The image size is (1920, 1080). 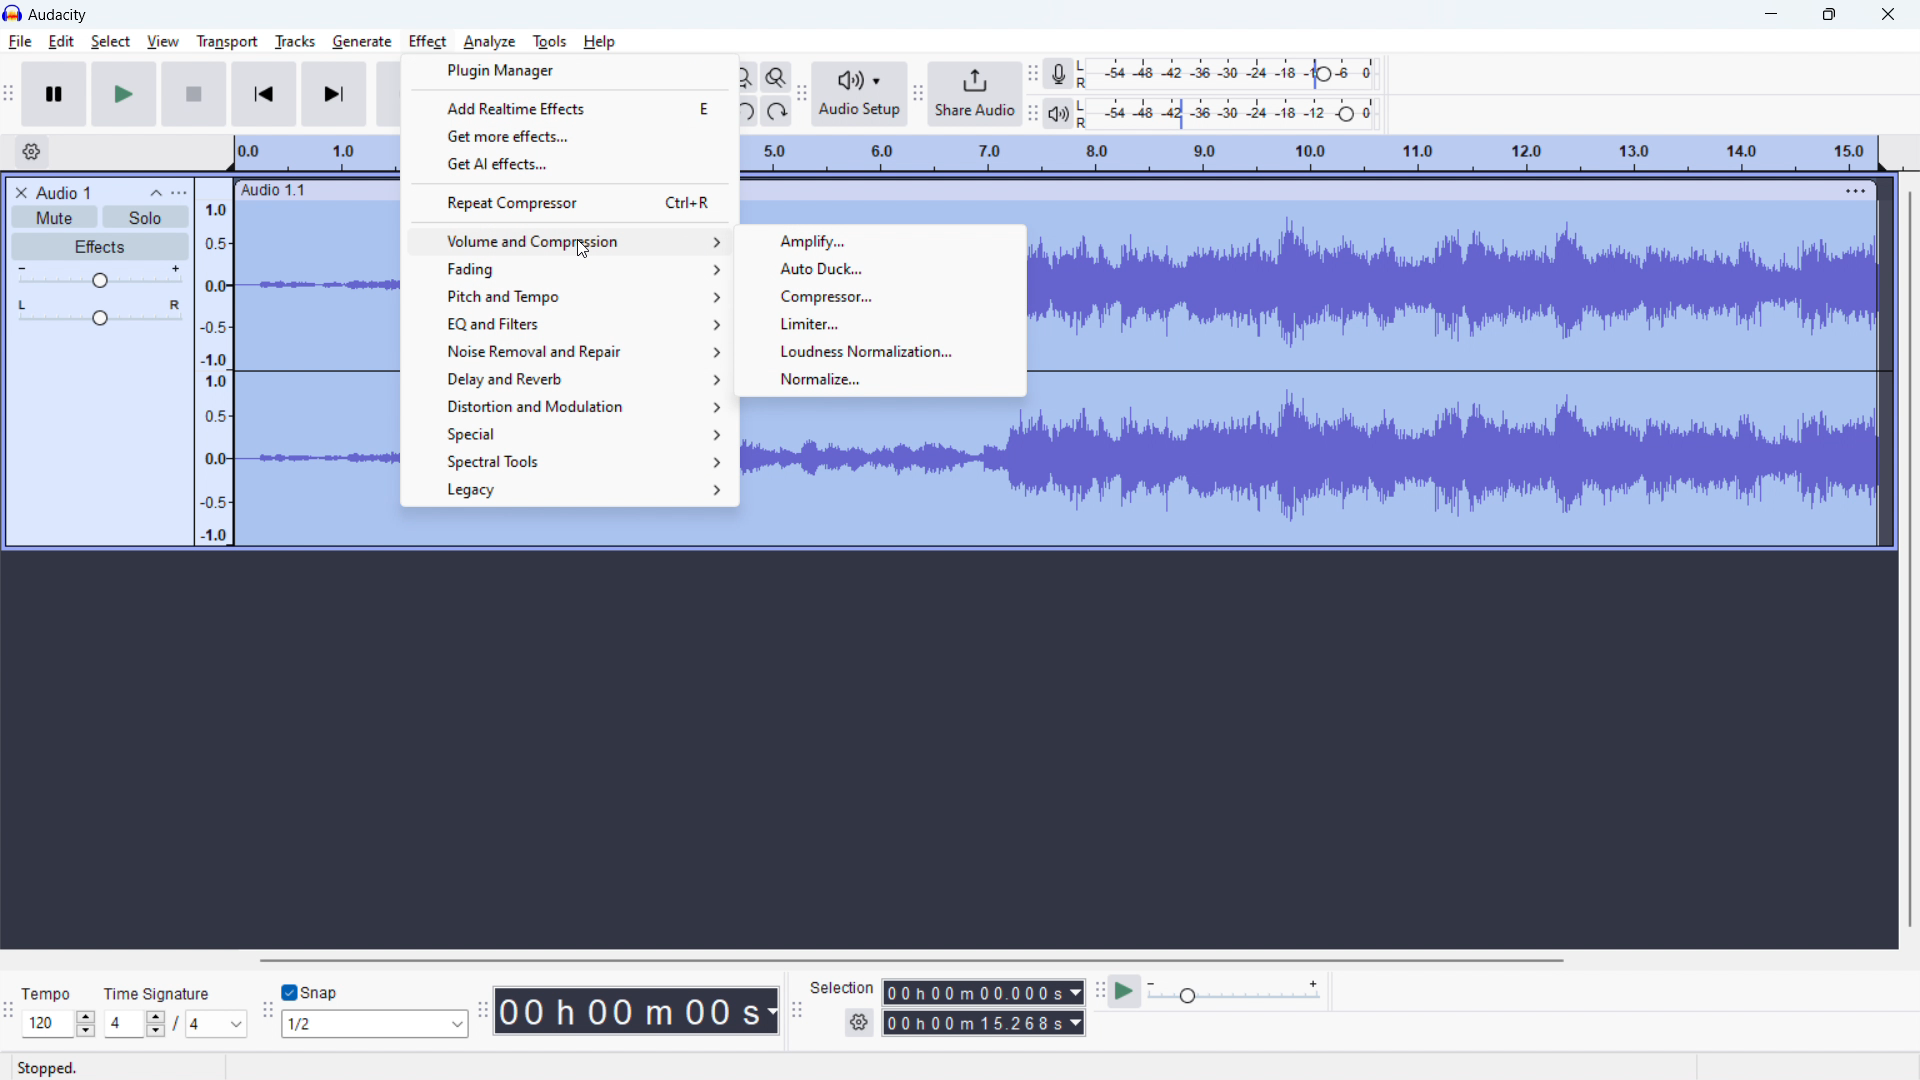 I want to click on play at speed toolbar, so click(x=1098, y=991).